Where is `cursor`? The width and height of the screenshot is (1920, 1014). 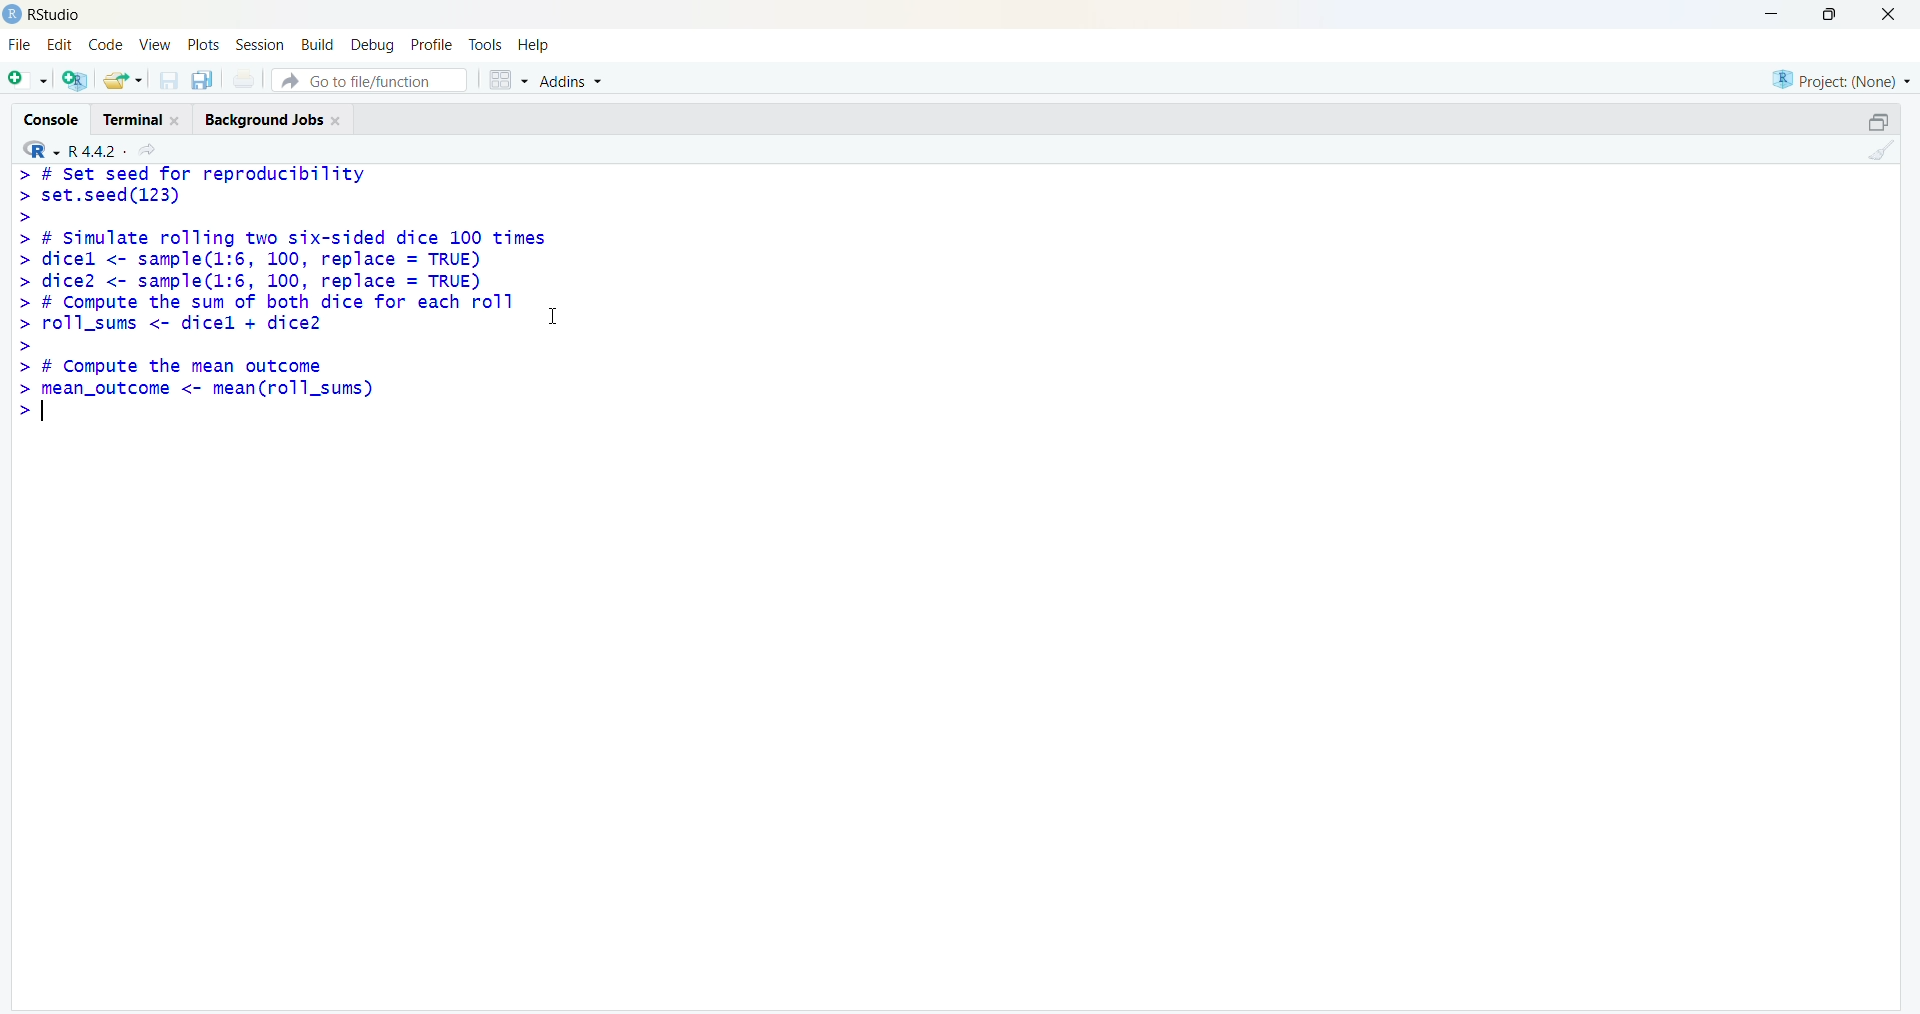
cursor is located at coordinates (552, 317).